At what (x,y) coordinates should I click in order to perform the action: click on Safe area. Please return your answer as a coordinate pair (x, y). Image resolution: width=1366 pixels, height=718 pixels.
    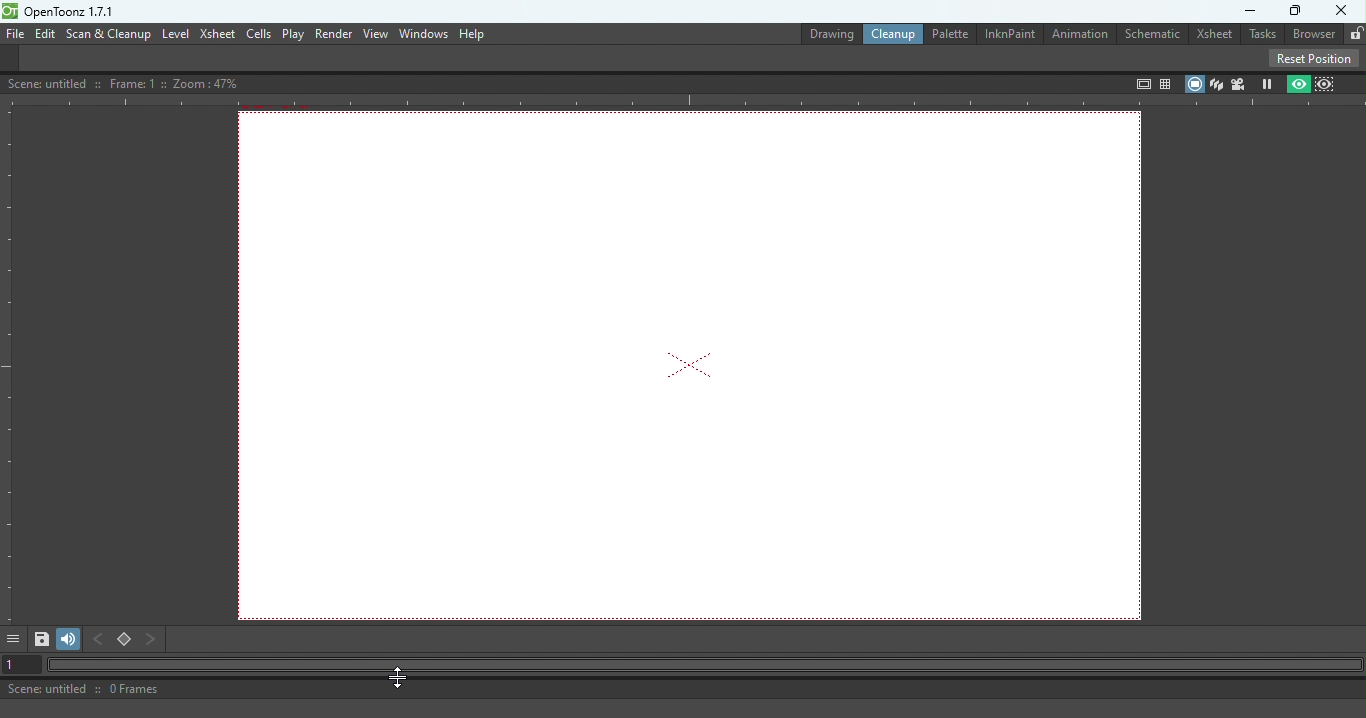
    Looking at the image, I should click on (1141, 84).